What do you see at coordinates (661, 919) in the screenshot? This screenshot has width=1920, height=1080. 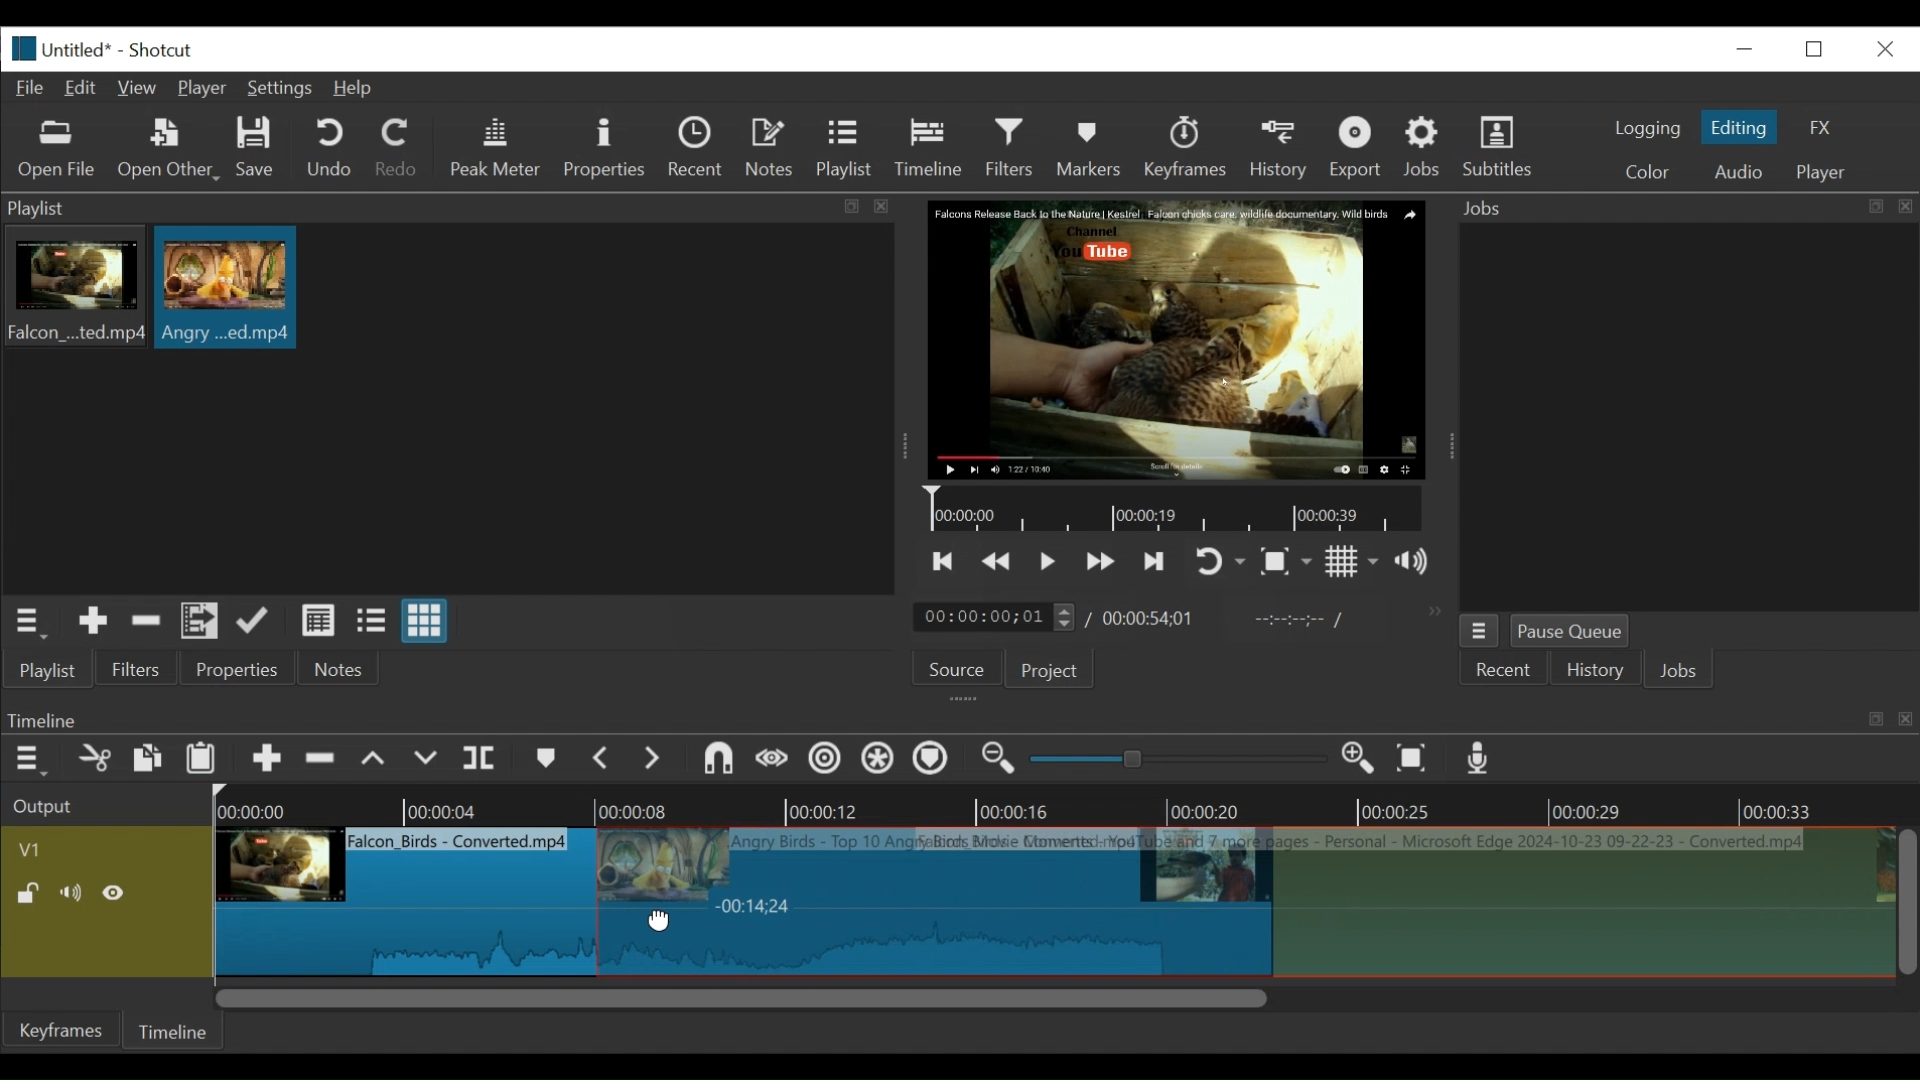 I see `cursor` at bounding box center [661, 919].